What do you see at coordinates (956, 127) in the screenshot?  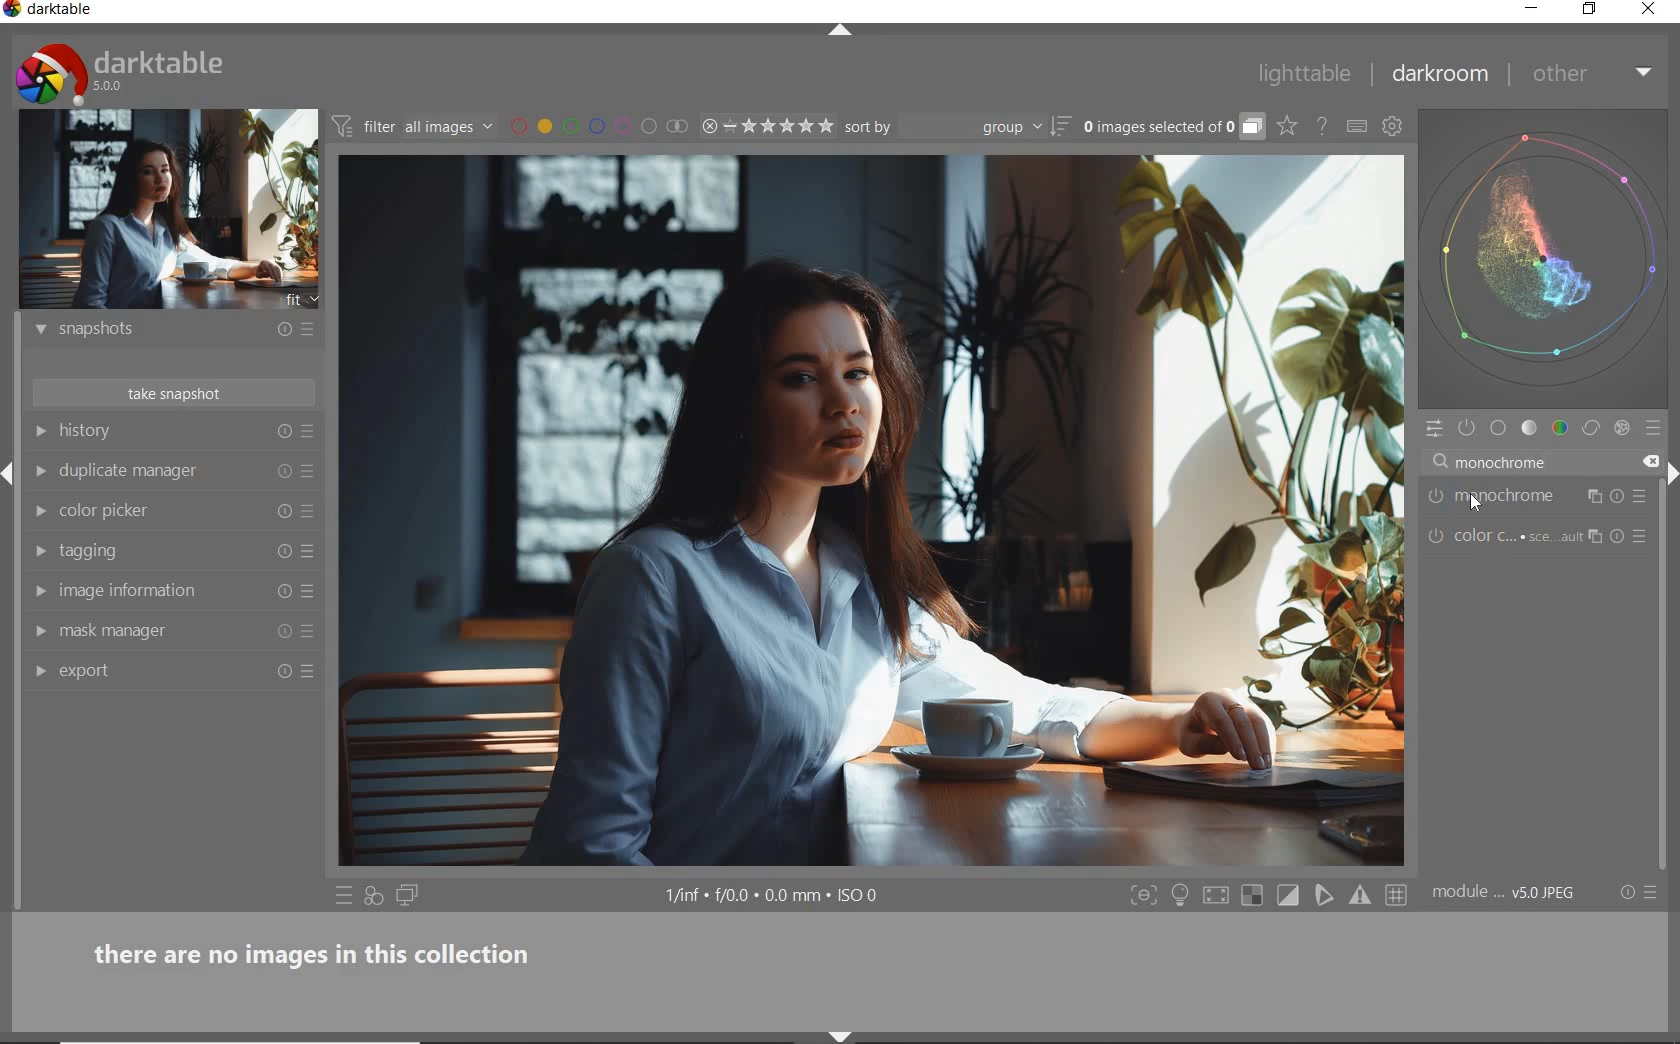 I see `sort` at bounding box center [956, 127].